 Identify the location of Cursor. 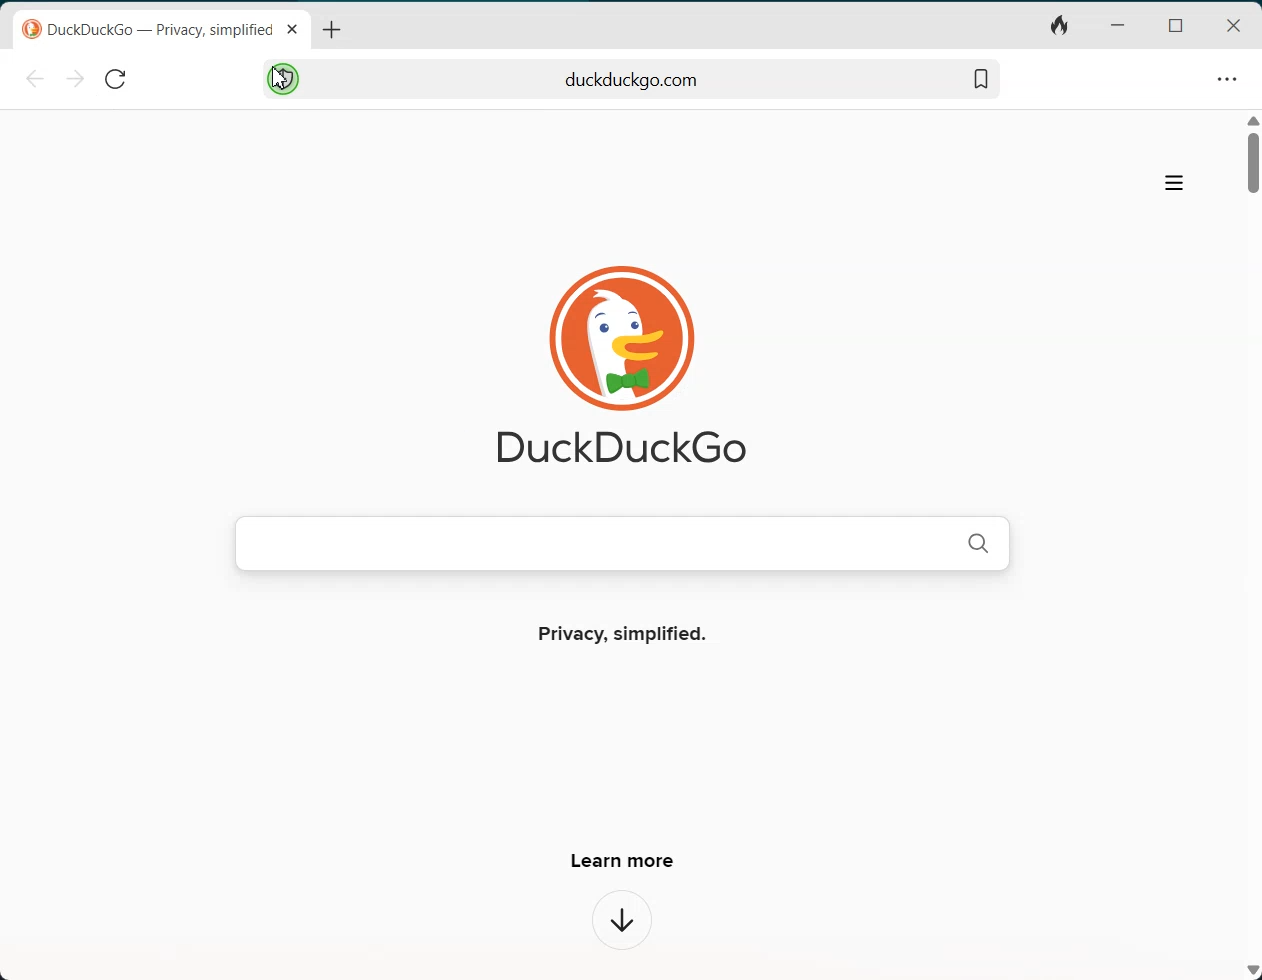
(279, 78).